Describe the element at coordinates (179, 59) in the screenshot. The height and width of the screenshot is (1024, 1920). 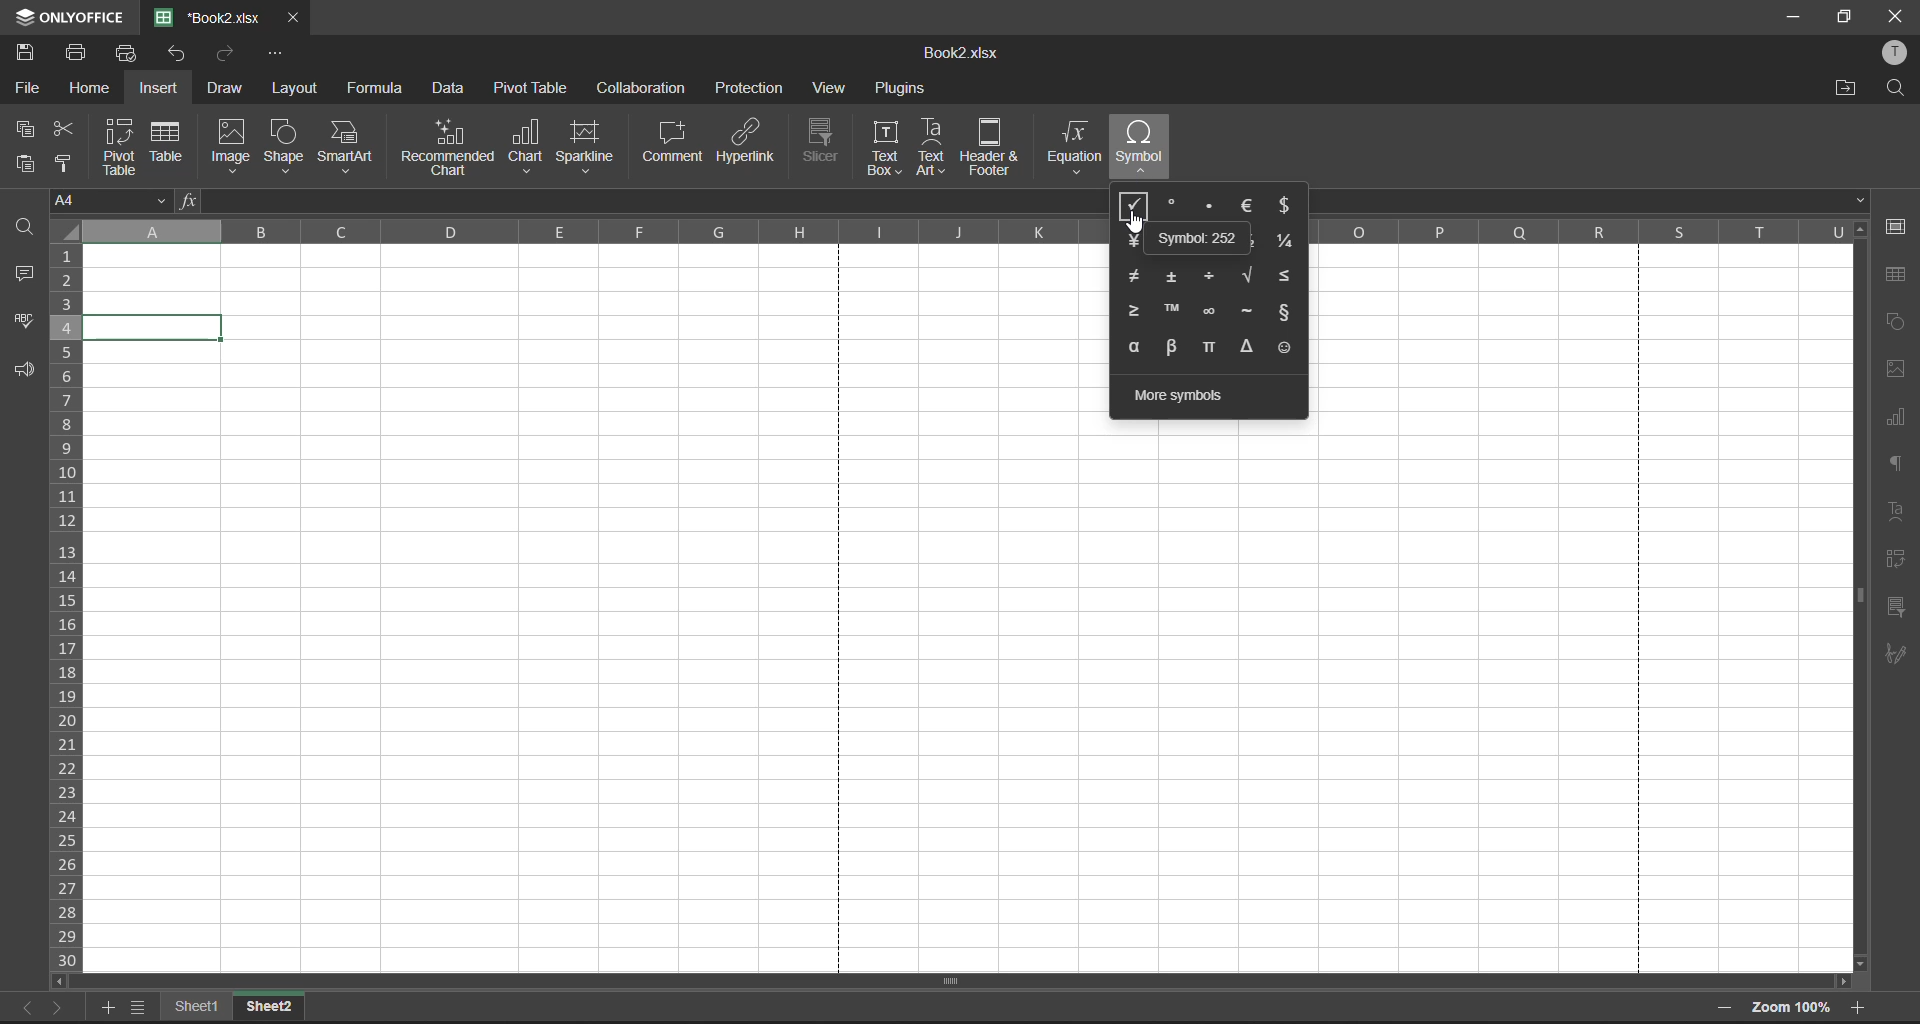
I see `undo` at that location.